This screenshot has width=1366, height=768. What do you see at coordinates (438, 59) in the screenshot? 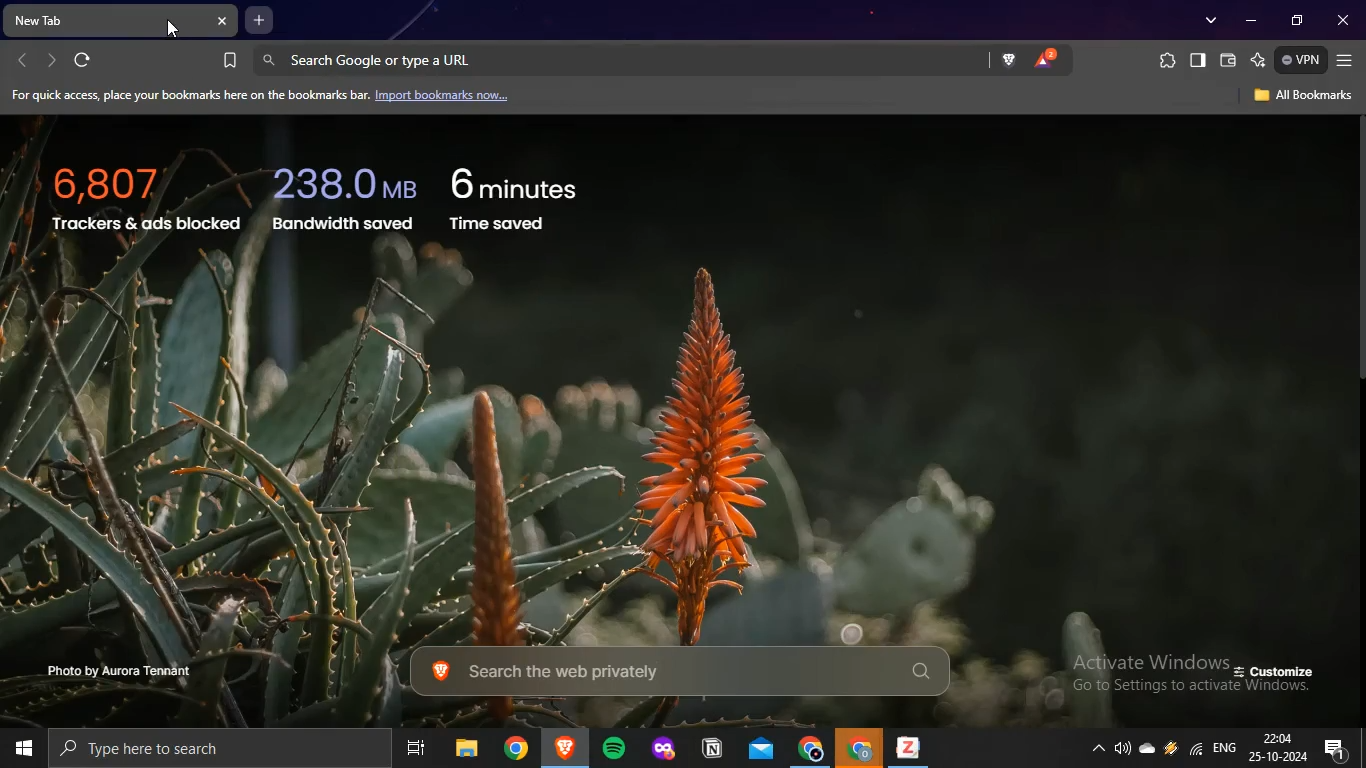
I see `search google or type a Url` at bounding box center [438, 59].